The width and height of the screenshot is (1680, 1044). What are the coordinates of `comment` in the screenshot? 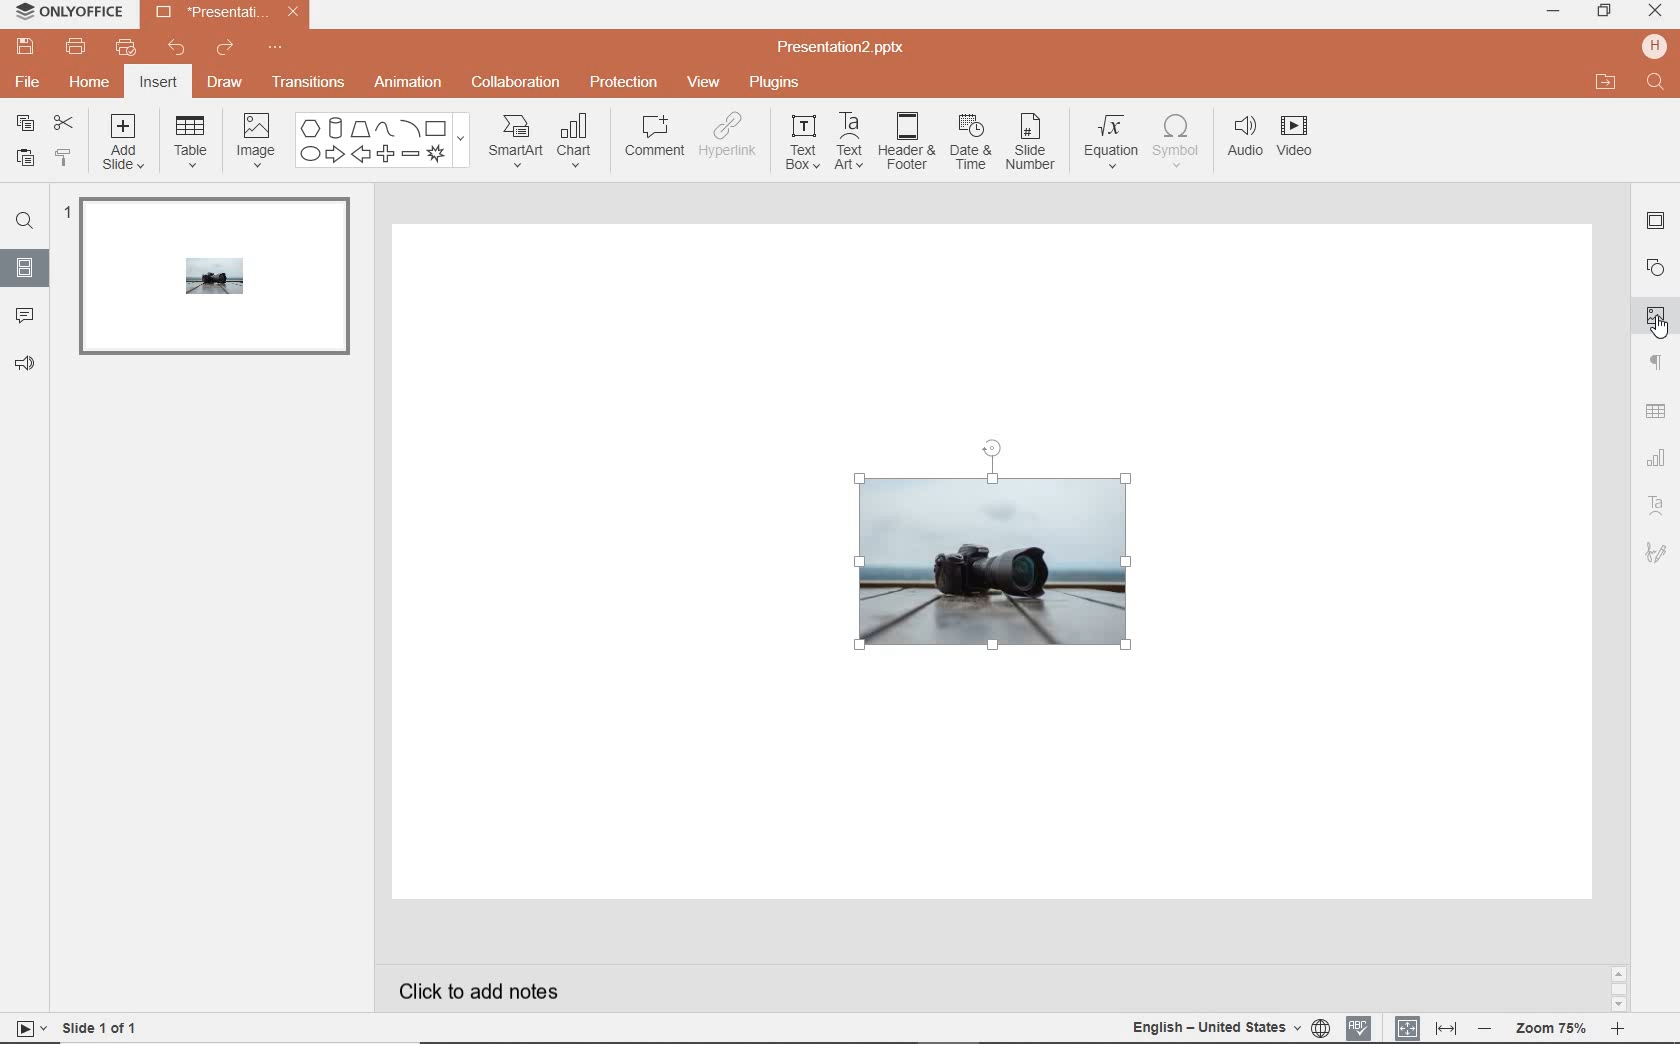 It's located at (25, 317).